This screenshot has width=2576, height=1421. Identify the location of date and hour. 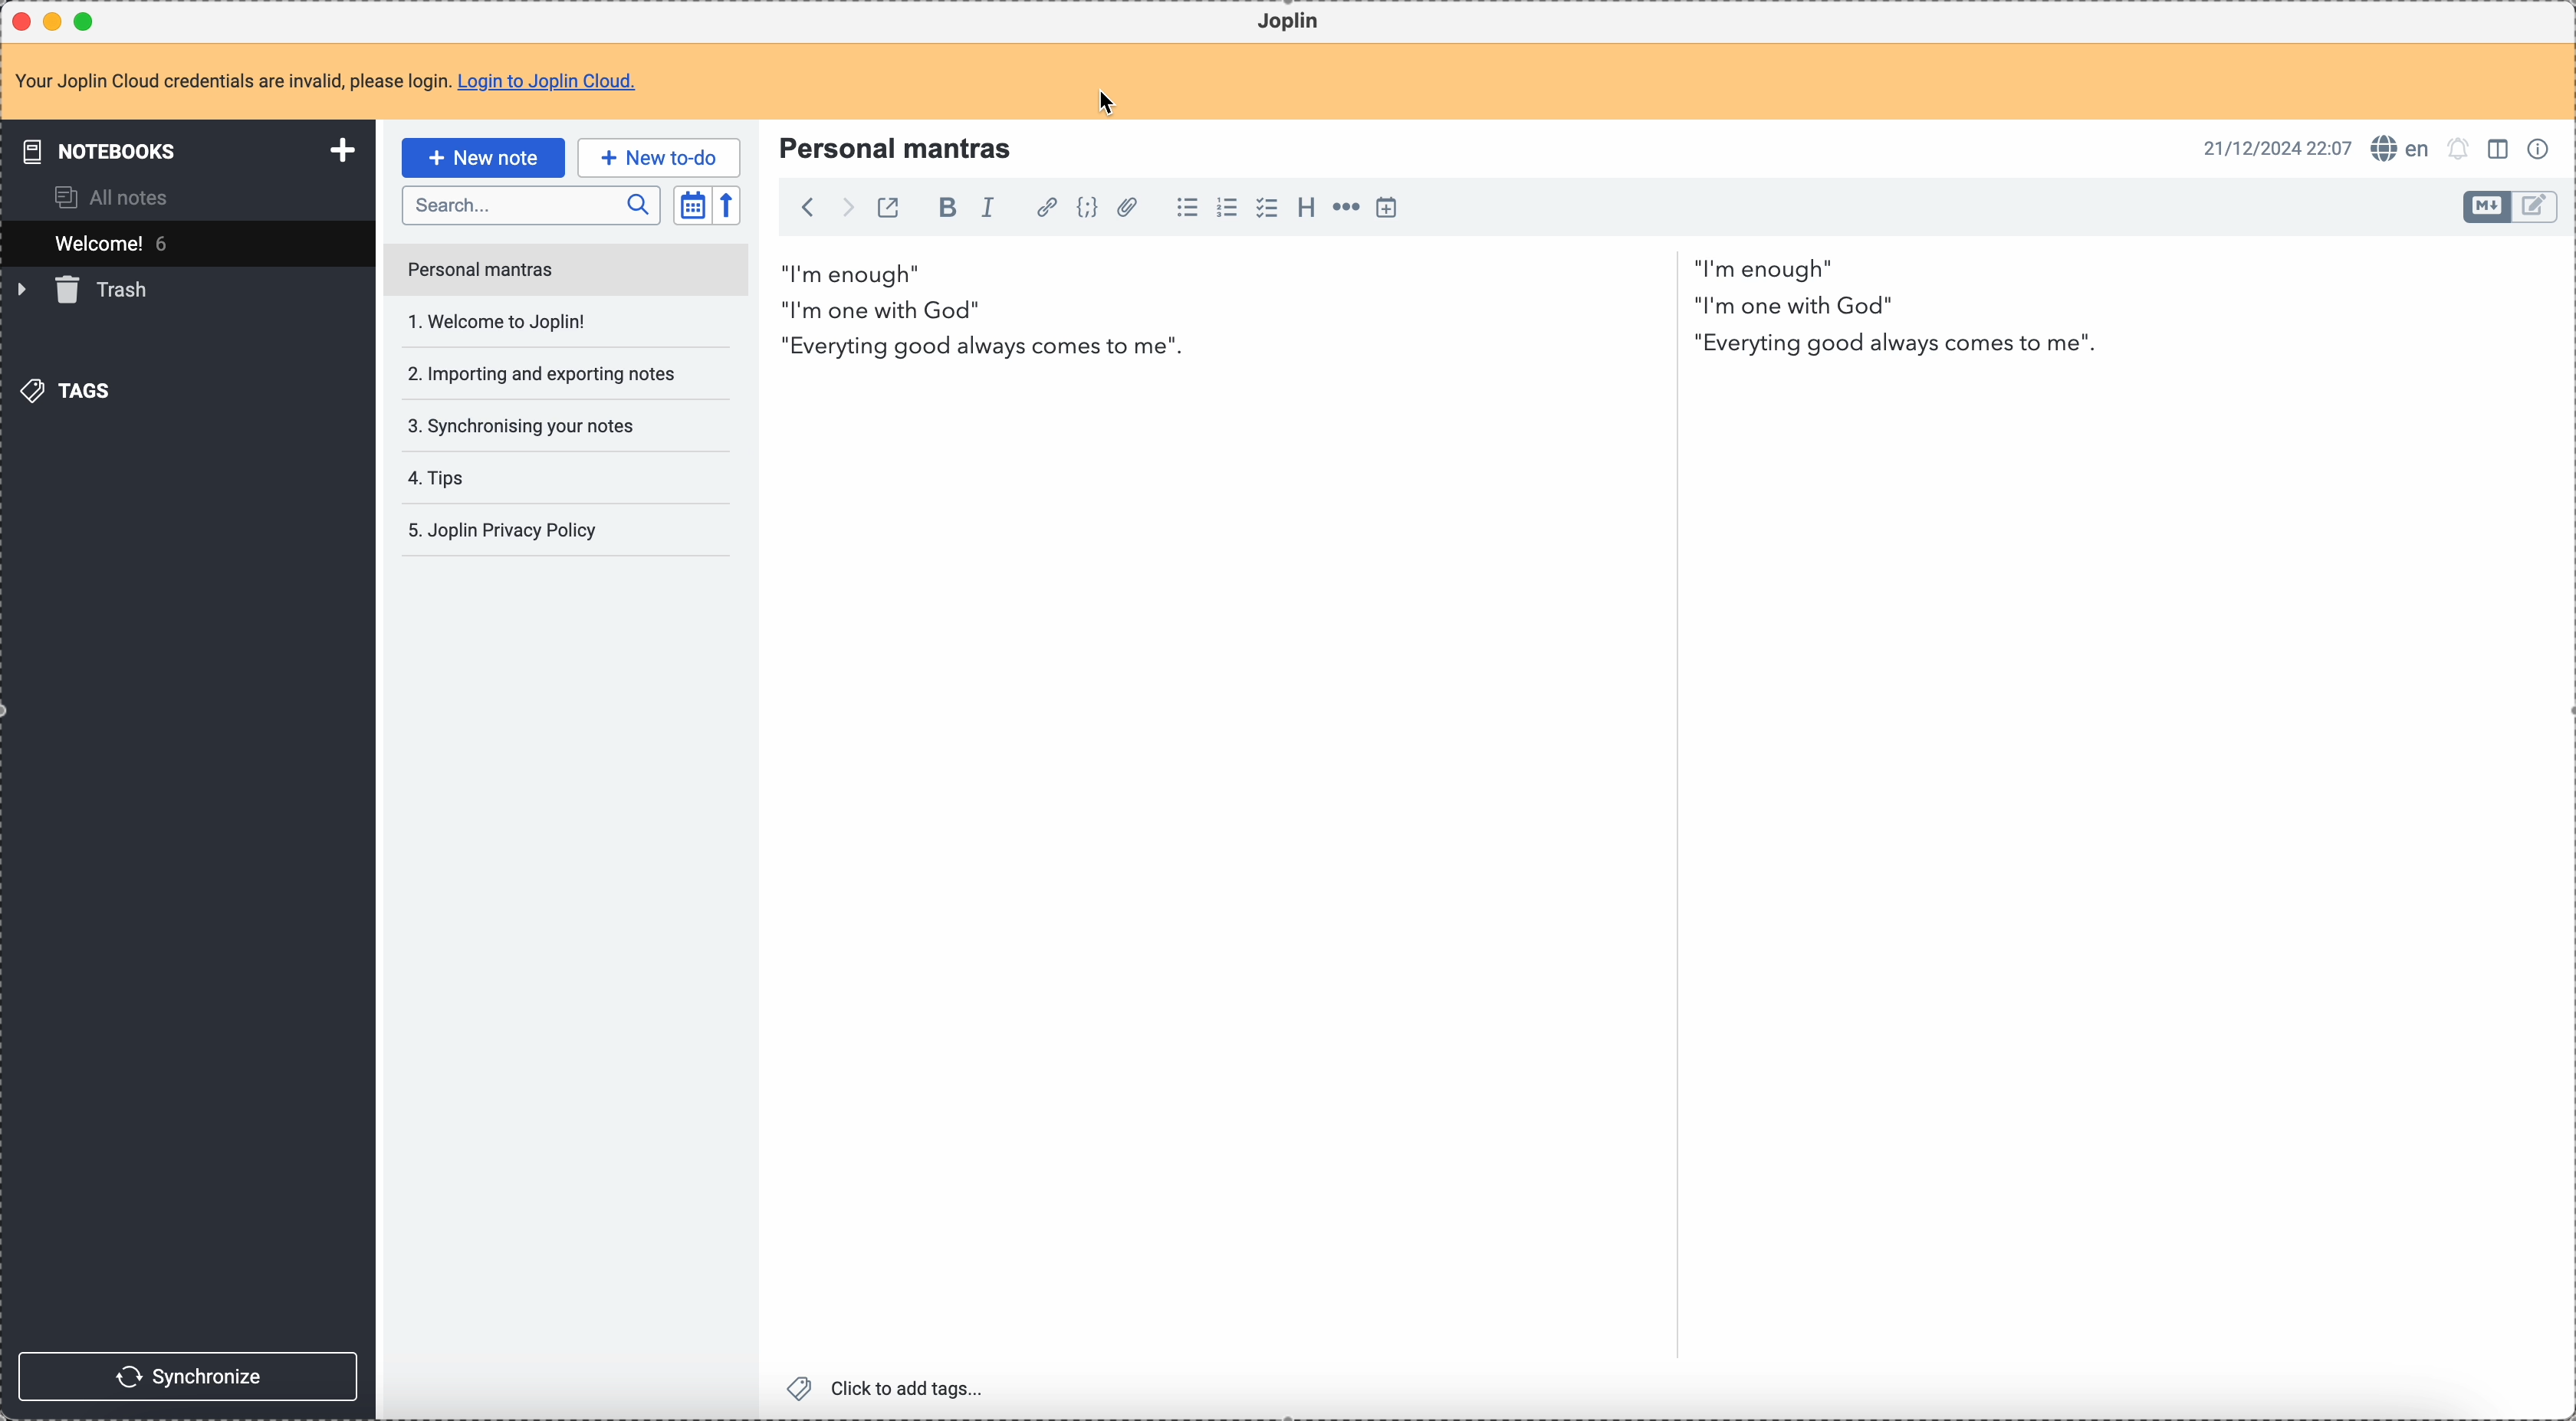
(2275, 148).